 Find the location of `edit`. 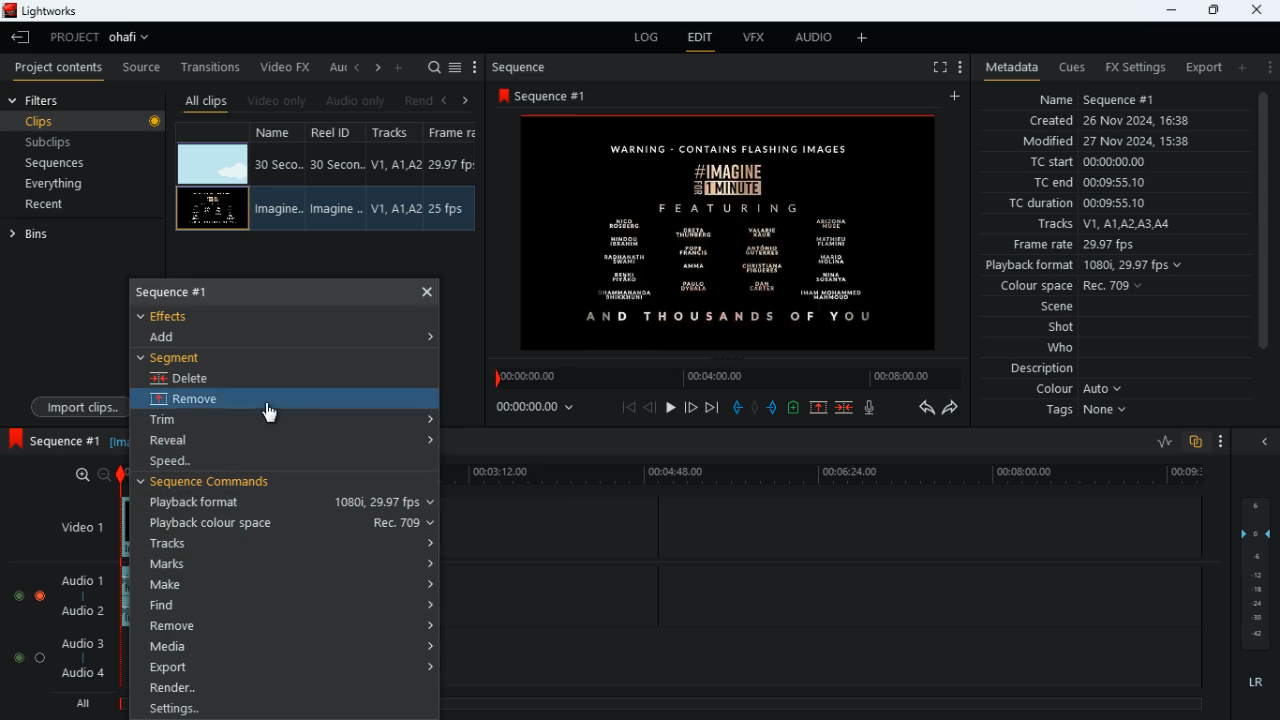

edit is located at coordinates (700, 37).